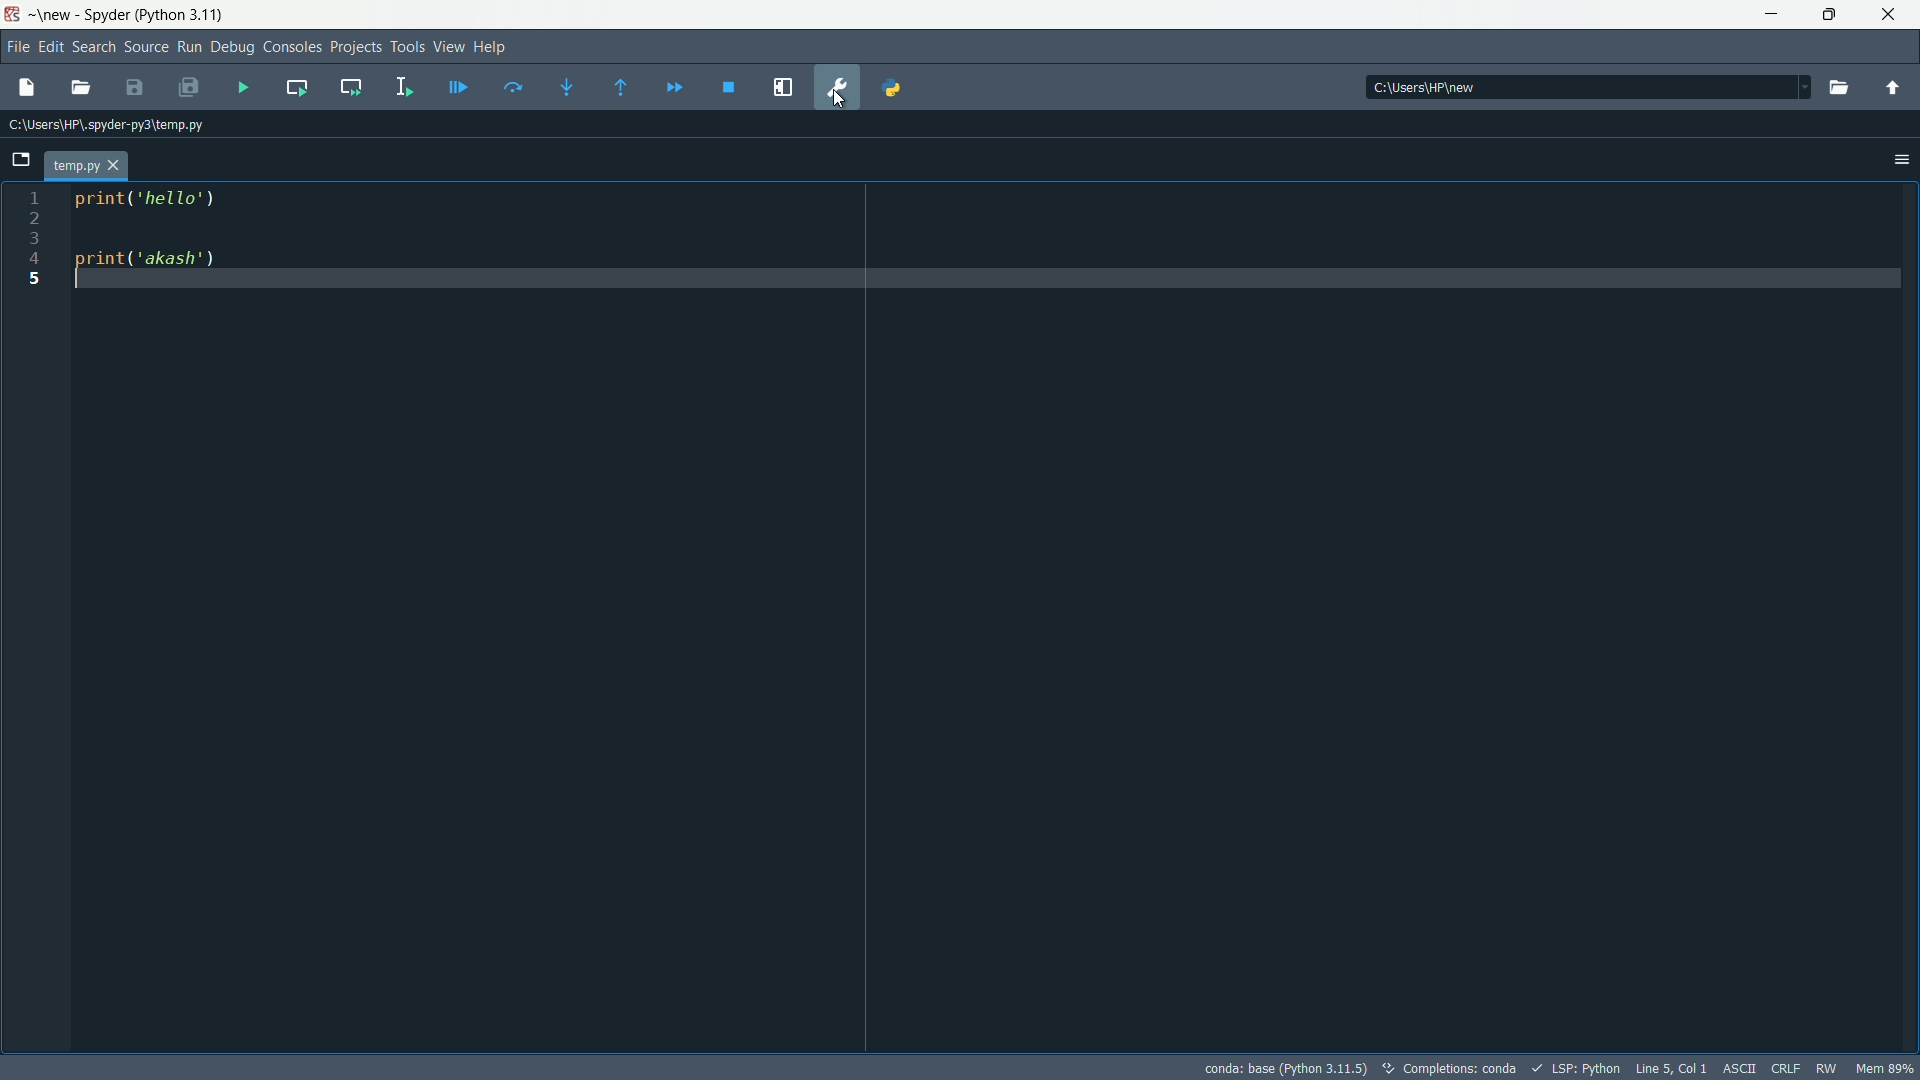 Image resolution: width=1920 pixels, height=1080 pixels. I want to click on interpreter, so click(1285, 1068).